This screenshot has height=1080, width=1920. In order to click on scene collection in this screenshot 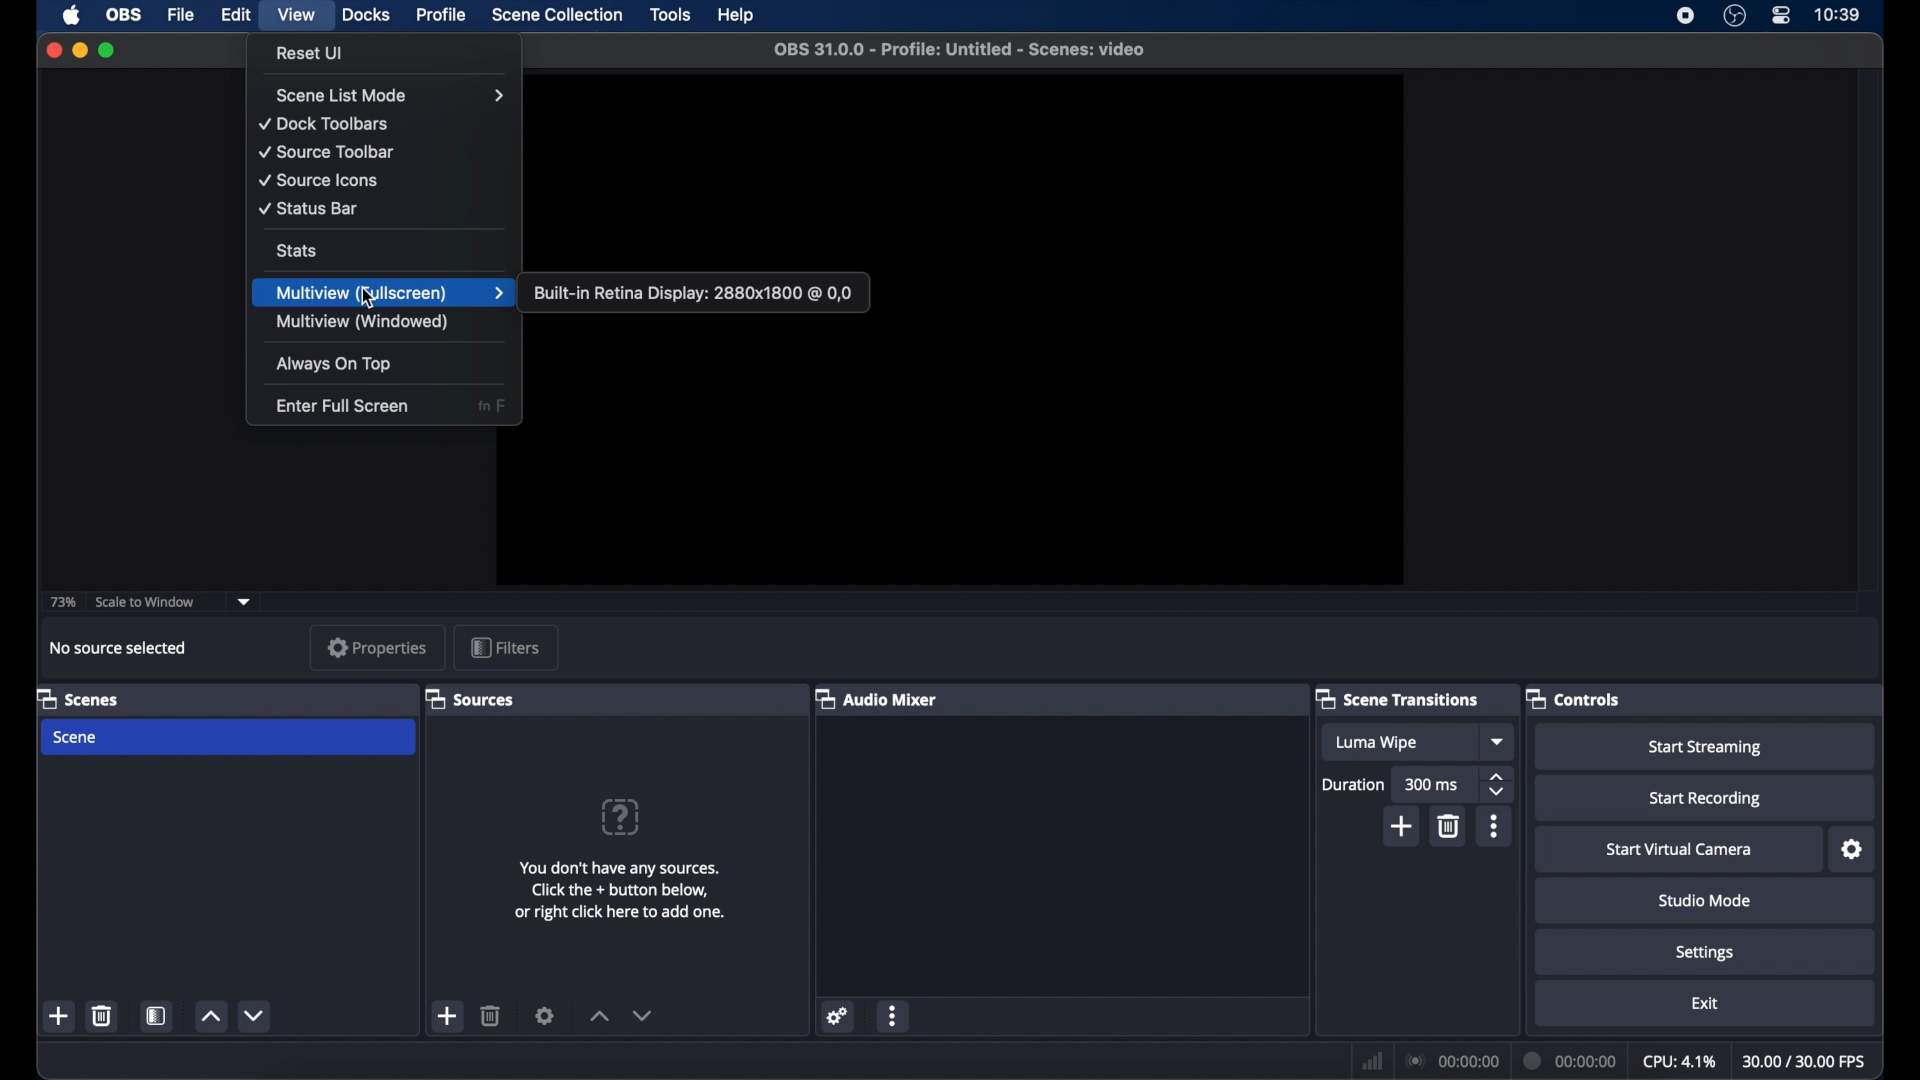, I will do `click(559, 15)`.